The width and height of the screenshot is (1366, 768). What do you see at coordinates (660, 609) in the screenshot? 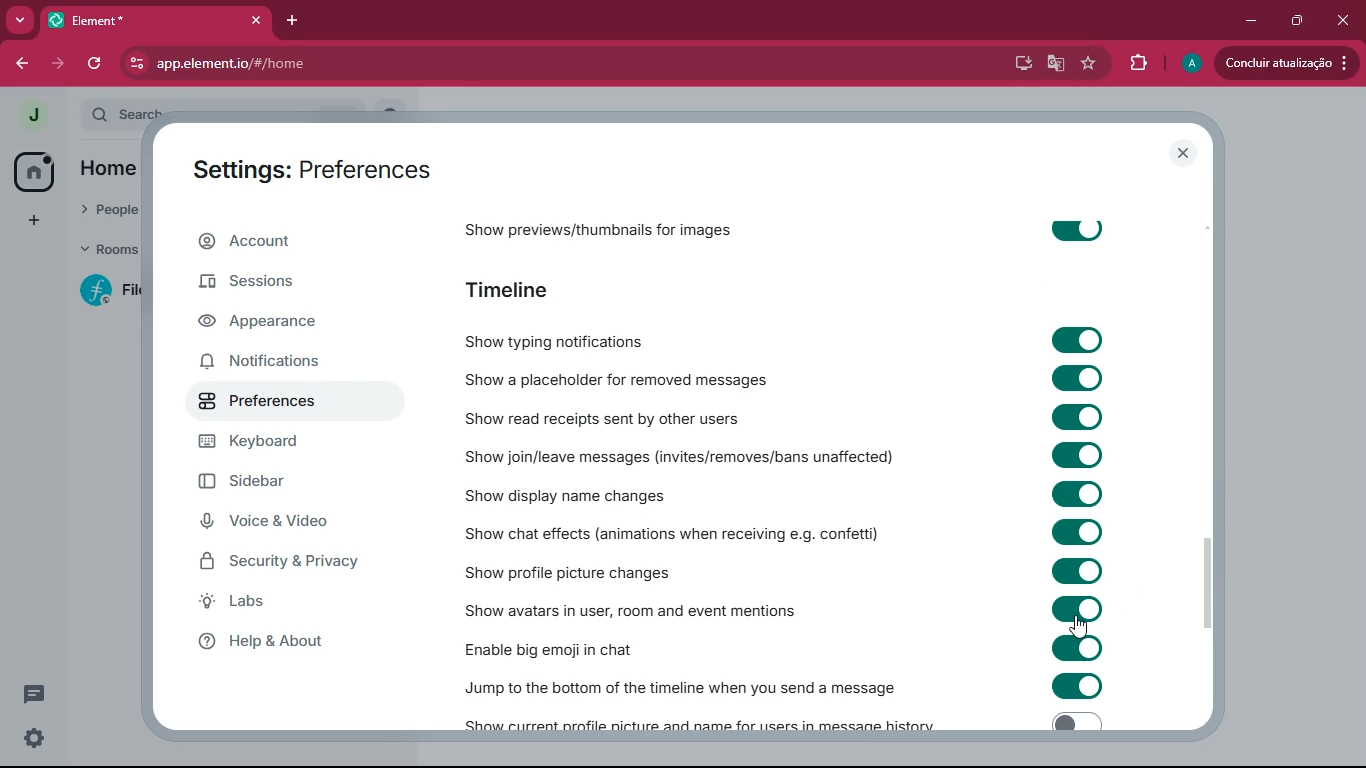
I see `show avatars in user, room and event mentions` at bounding box center [660, 609].